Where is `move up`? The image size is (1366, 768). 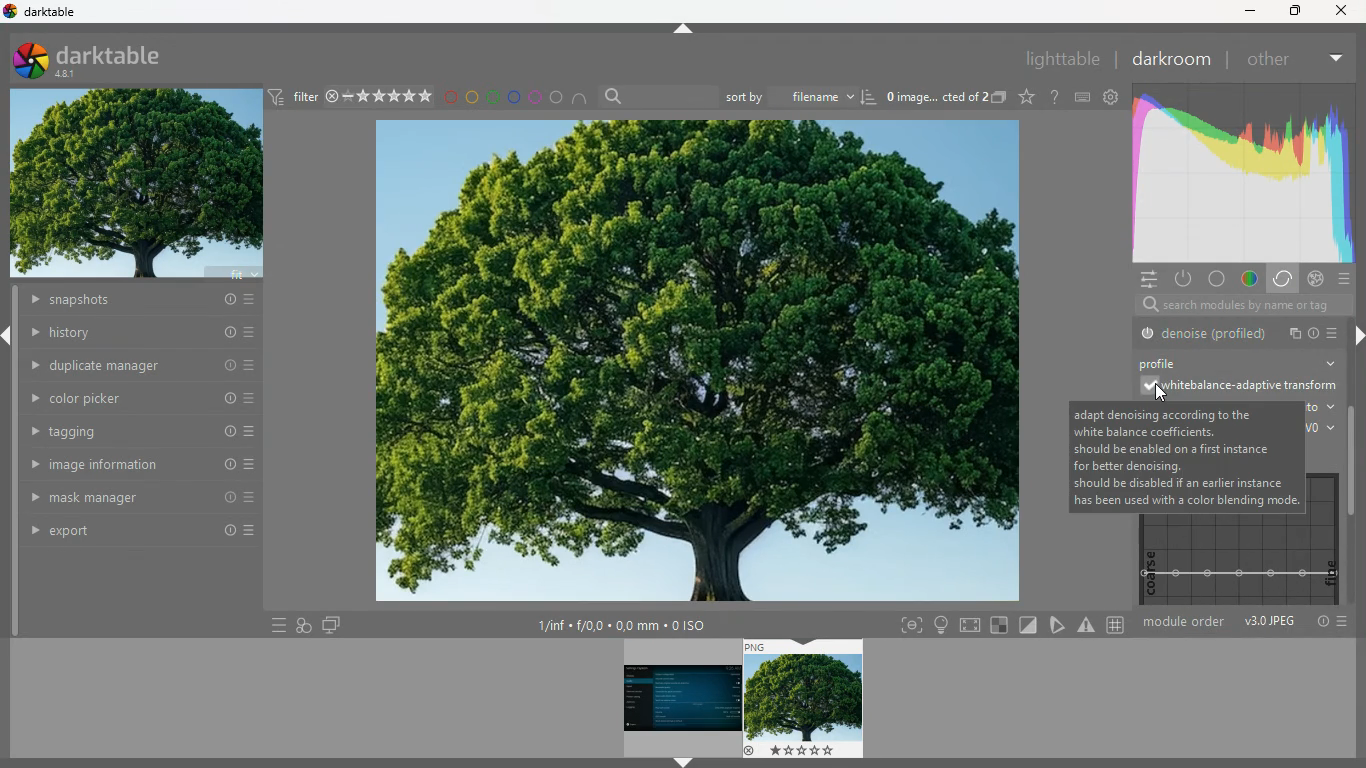 move up is located at coordinates (685, 29).